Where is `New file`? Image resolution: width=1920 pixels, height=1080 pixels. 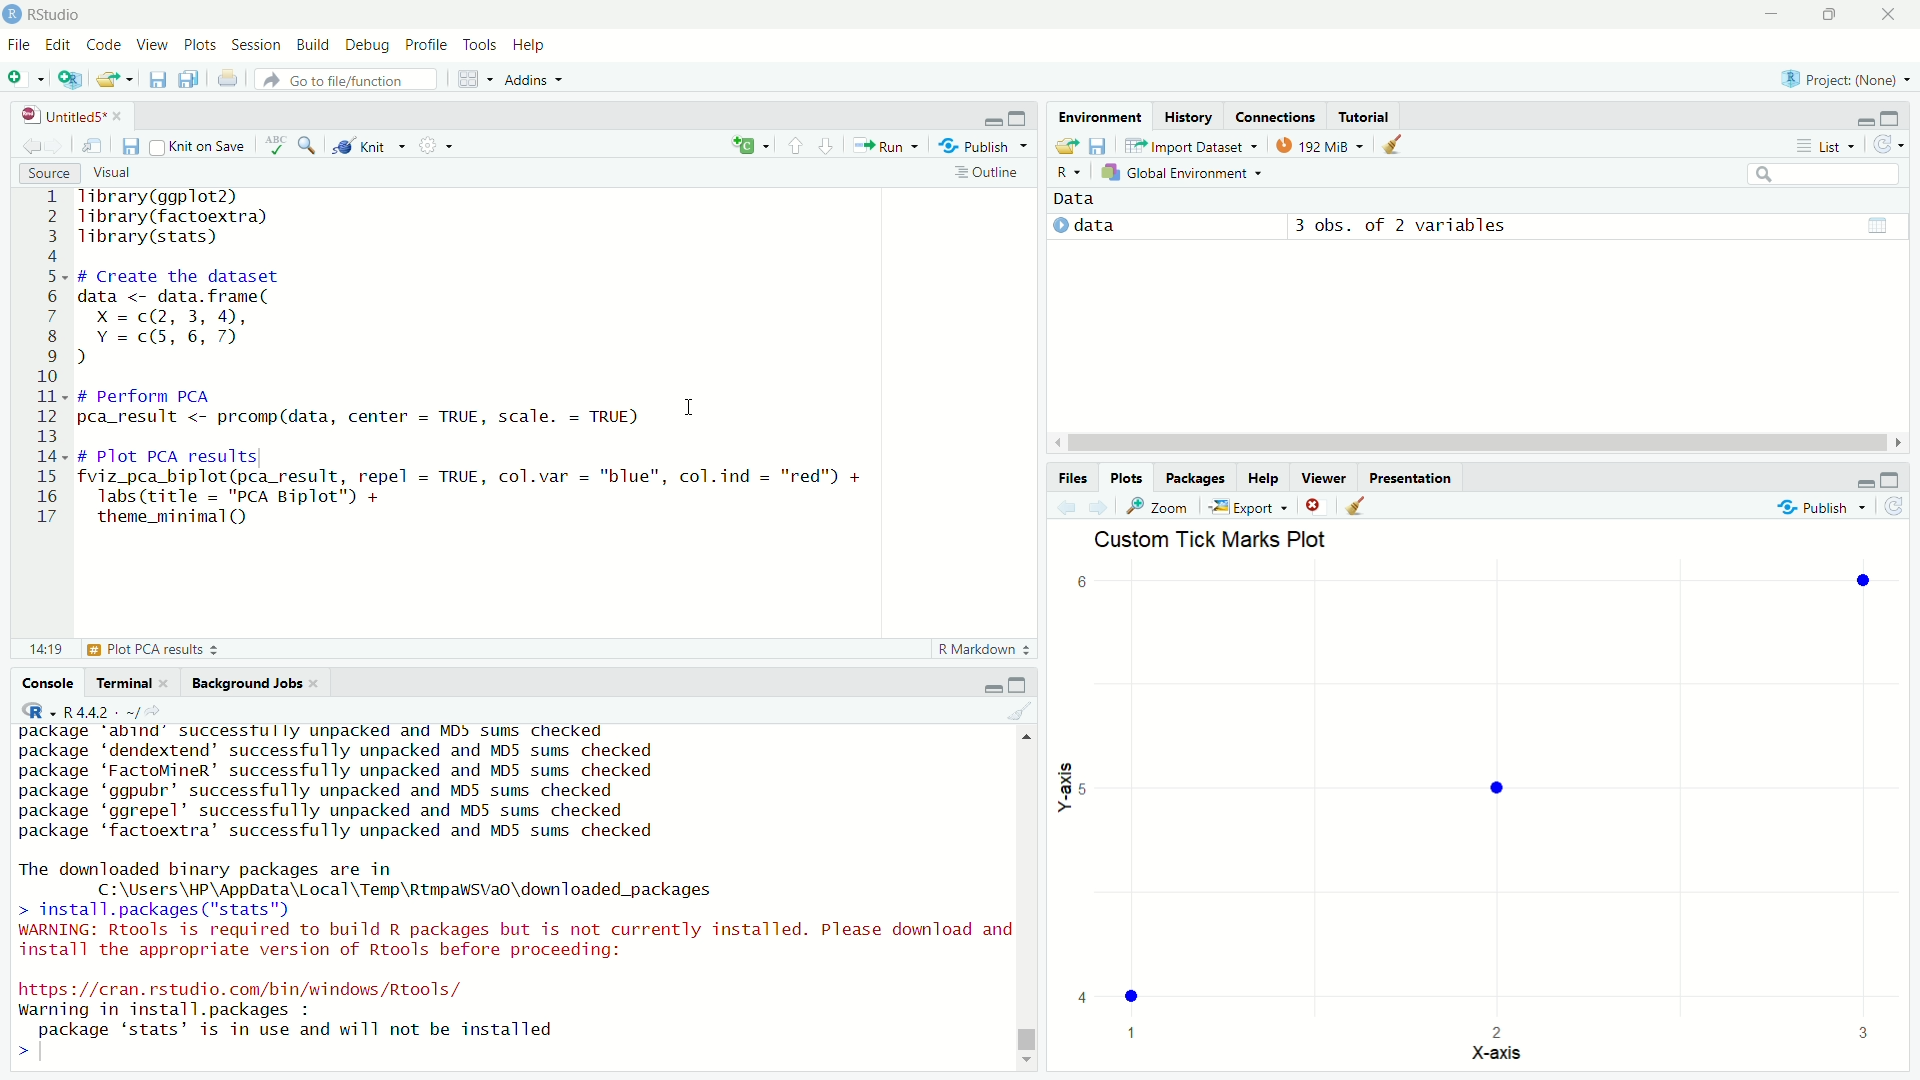
New file is located at coordinates (24, 77).